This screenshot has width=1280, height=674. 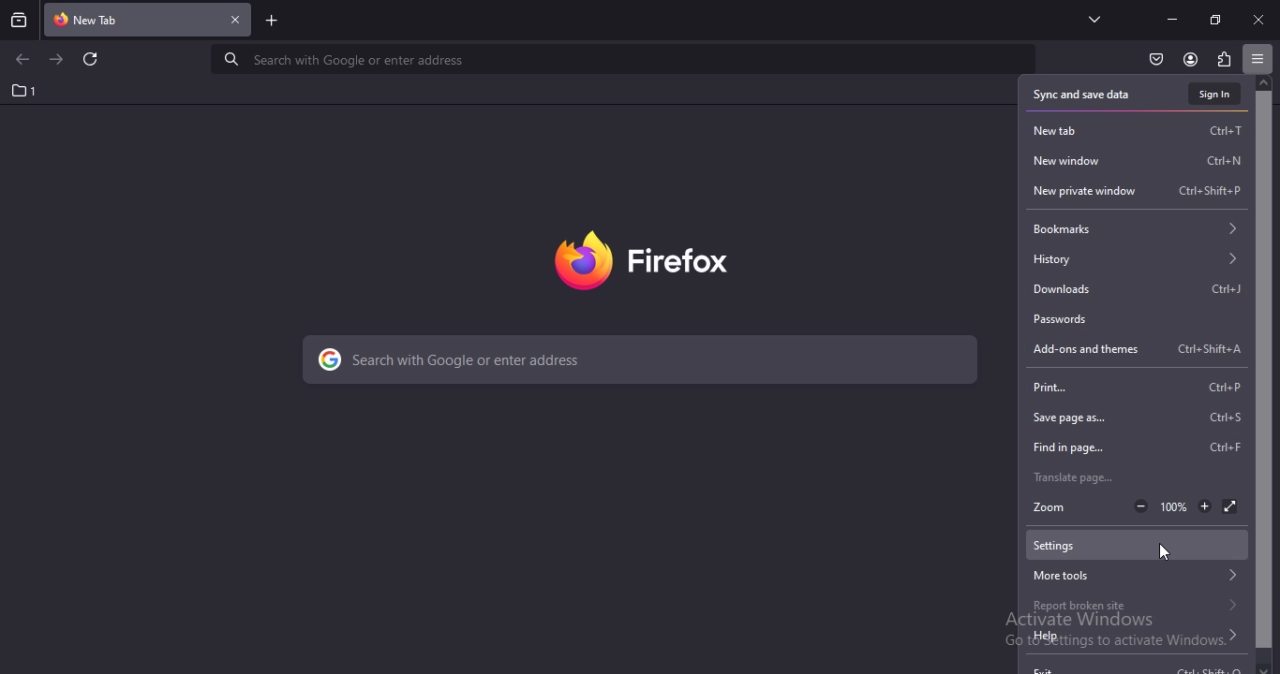 What do you see at coordinates (1137, 544) in the screenshot?
I see `settings` at bounding box center [1137, 544].